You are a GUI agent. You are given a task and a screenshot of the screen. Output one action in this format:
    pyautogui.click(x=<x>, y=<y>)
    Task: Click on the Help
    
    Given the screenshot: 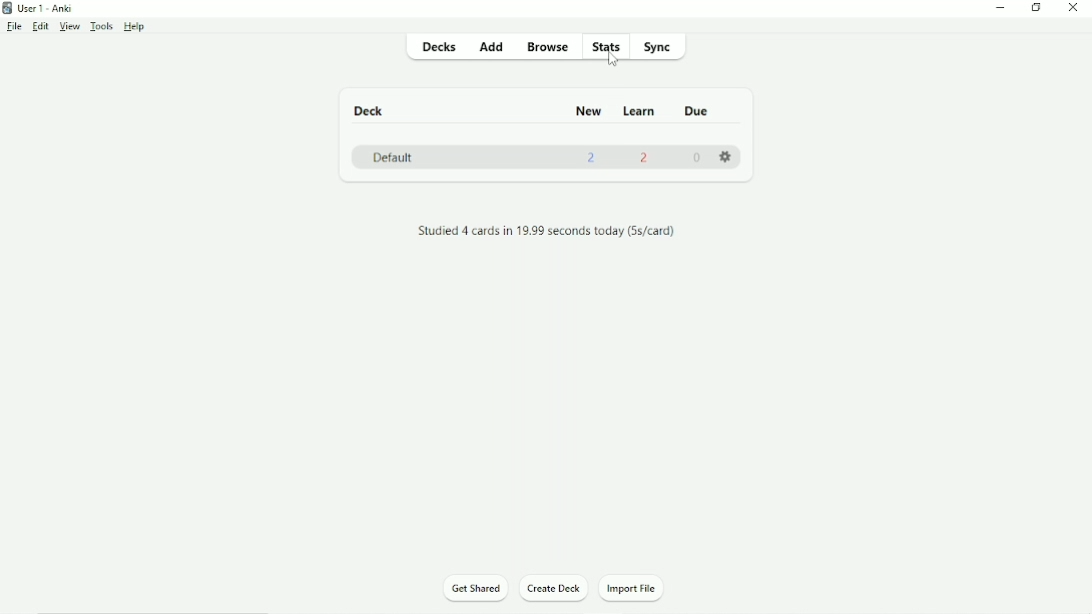 What is the action you would take?
    pyautogui.click(x=135, y=27)
    